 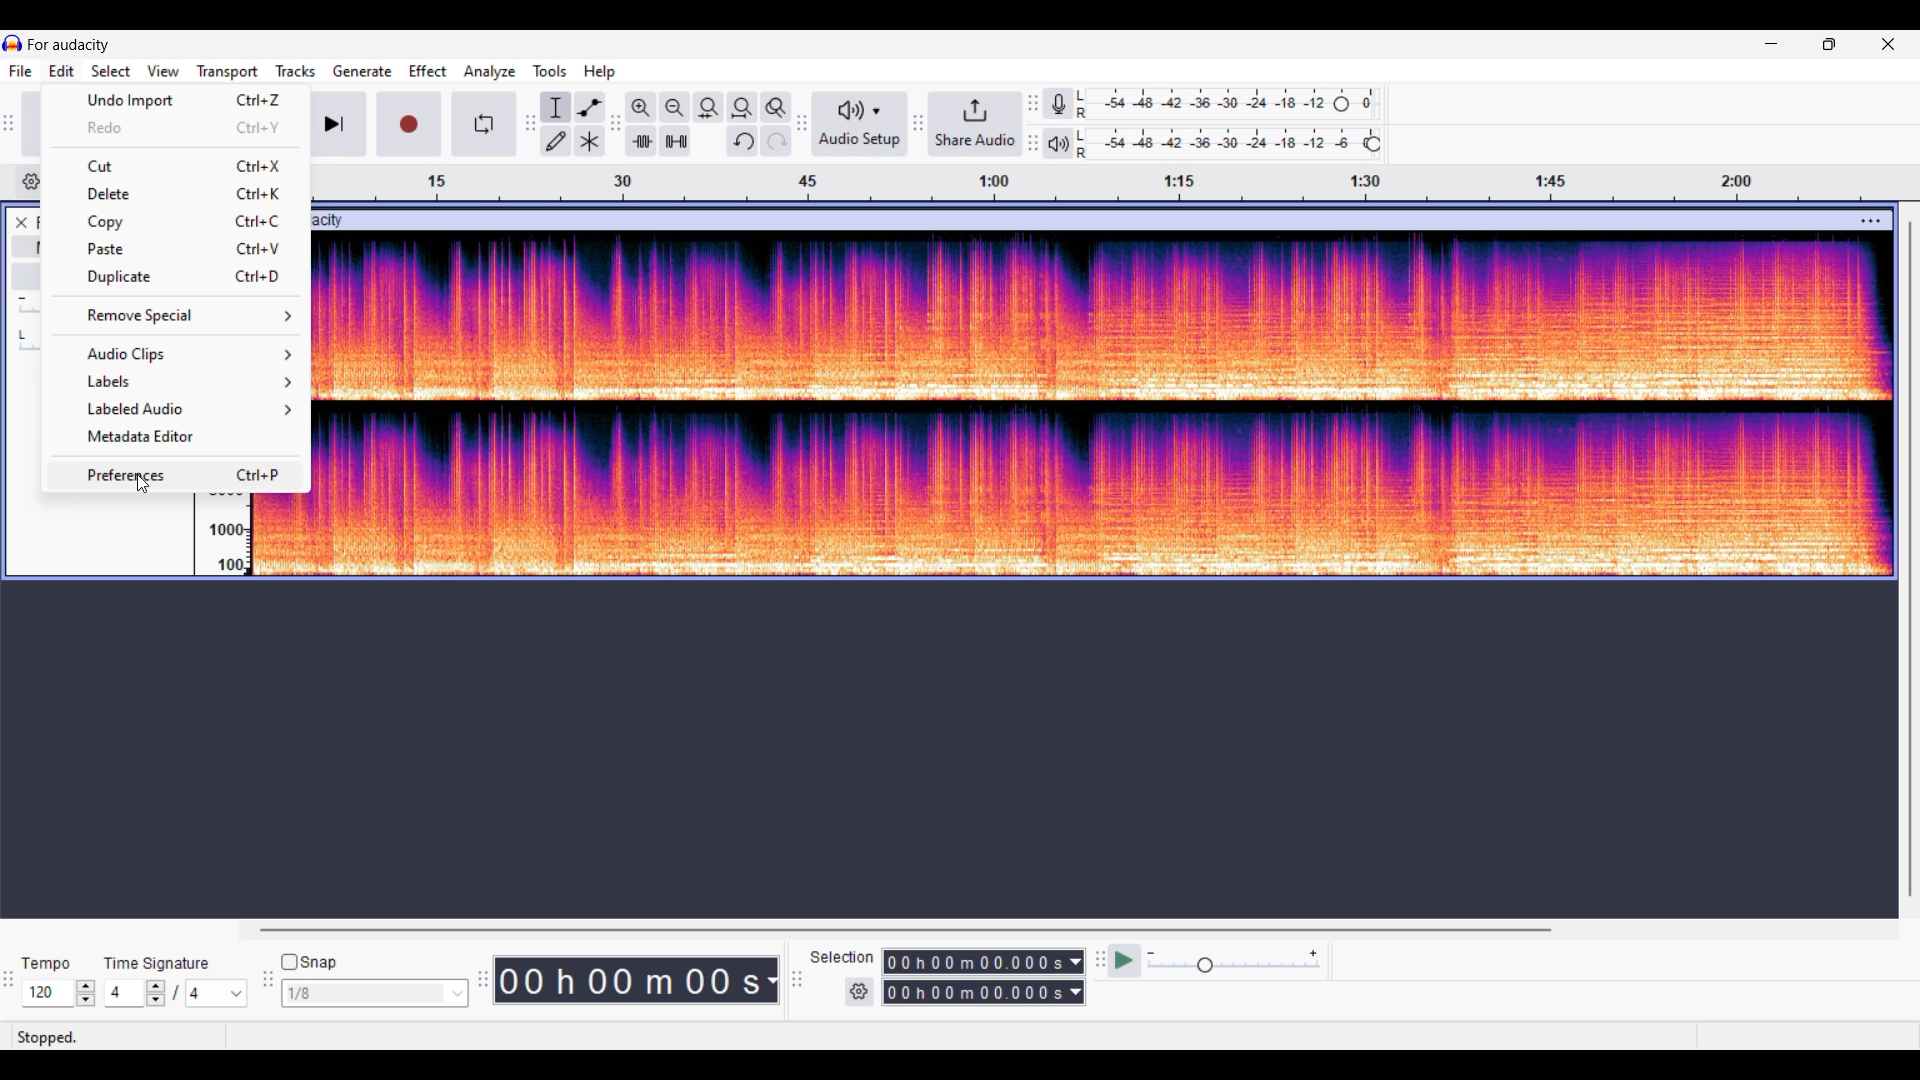 What do you see at coordinates (627, 980) in the screenshot?
I see `Current duration of track` at bounding box center [627, 980].